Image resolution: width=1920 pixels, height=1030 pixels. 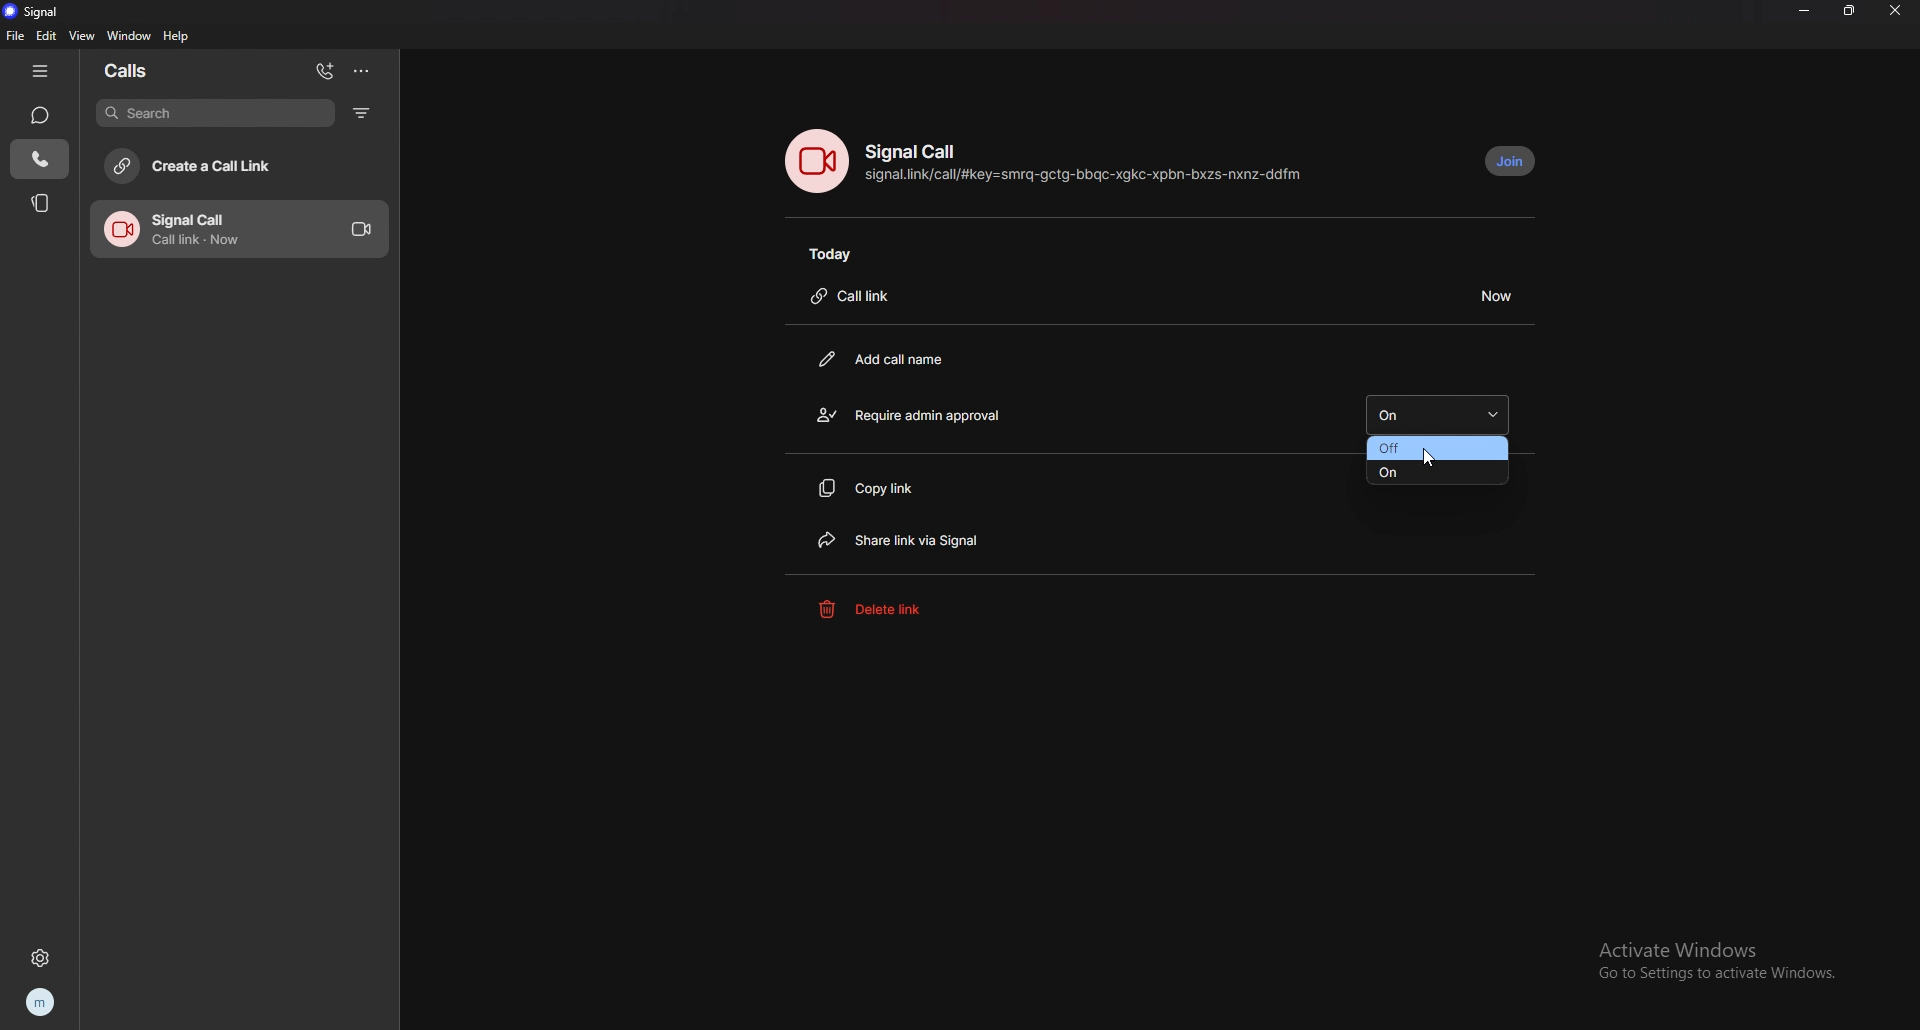 I want to click on hide tab, so click(x=41, y=70).